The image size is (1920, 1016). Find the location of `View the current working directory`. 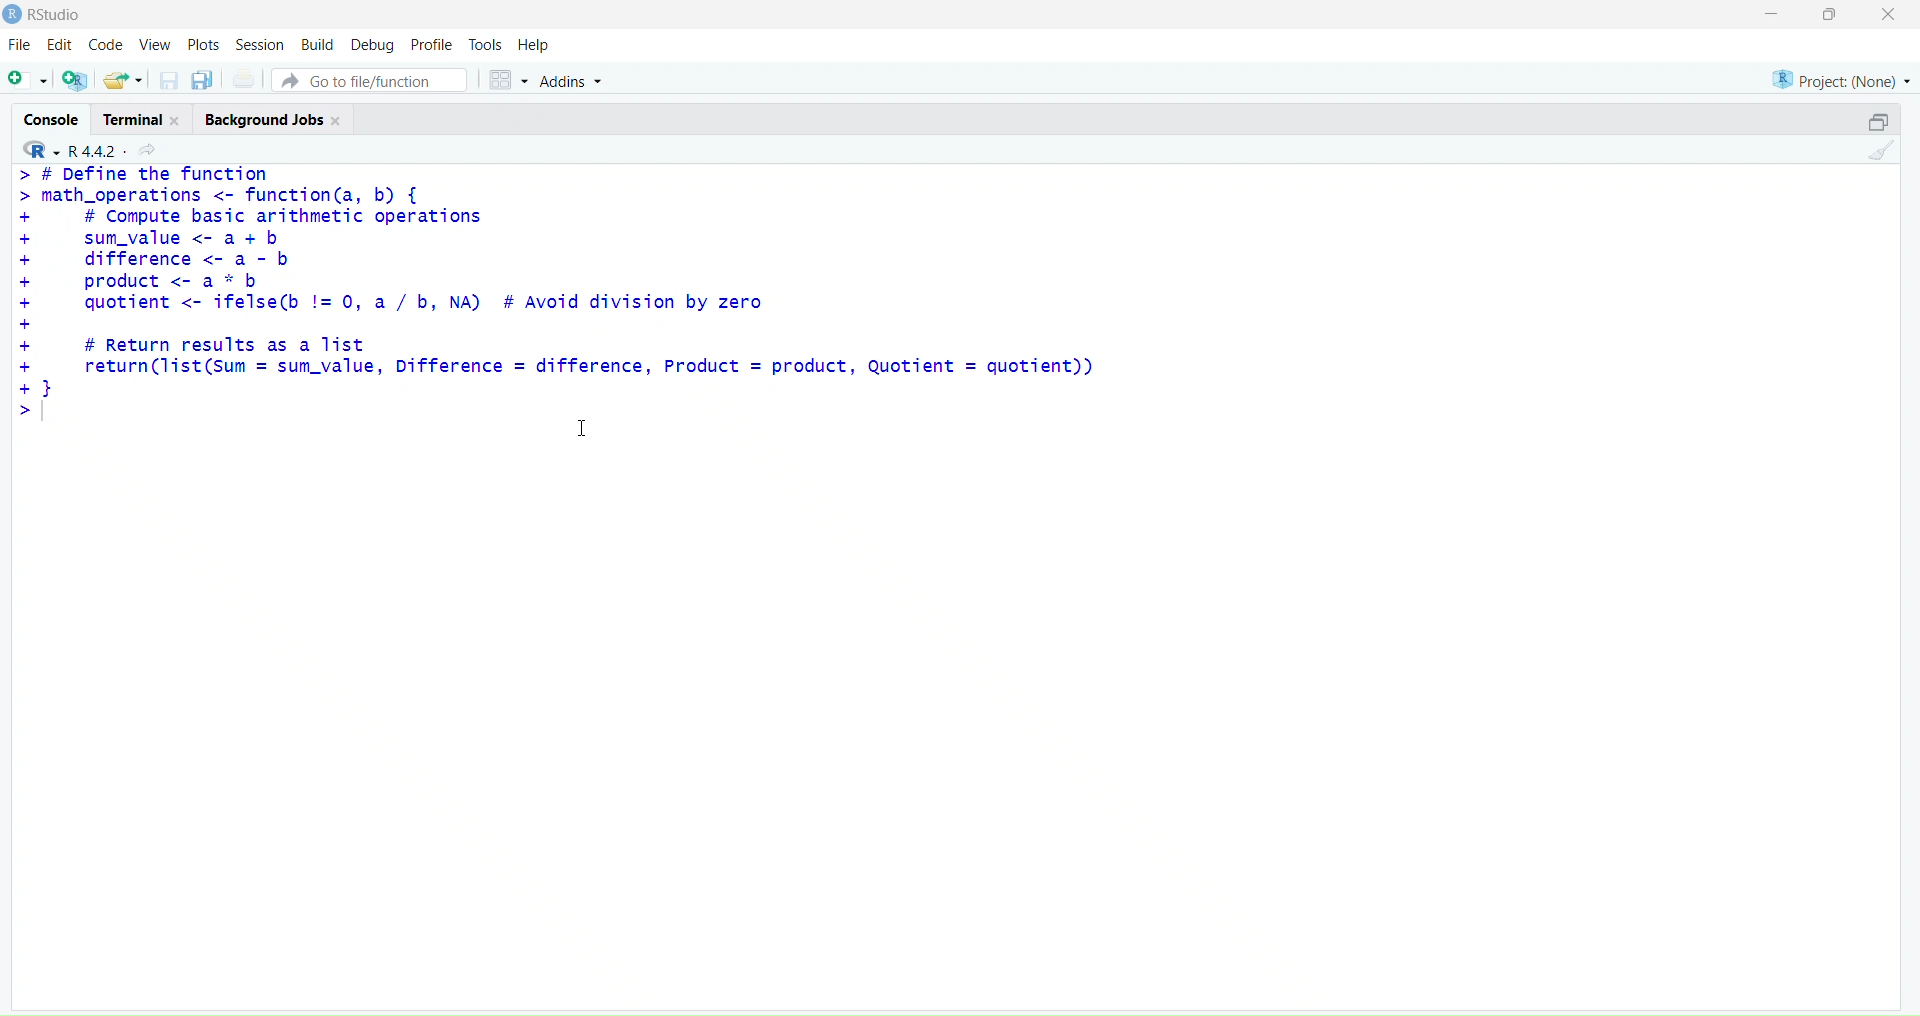

View the current working directory is located at coordinates (151, 151).